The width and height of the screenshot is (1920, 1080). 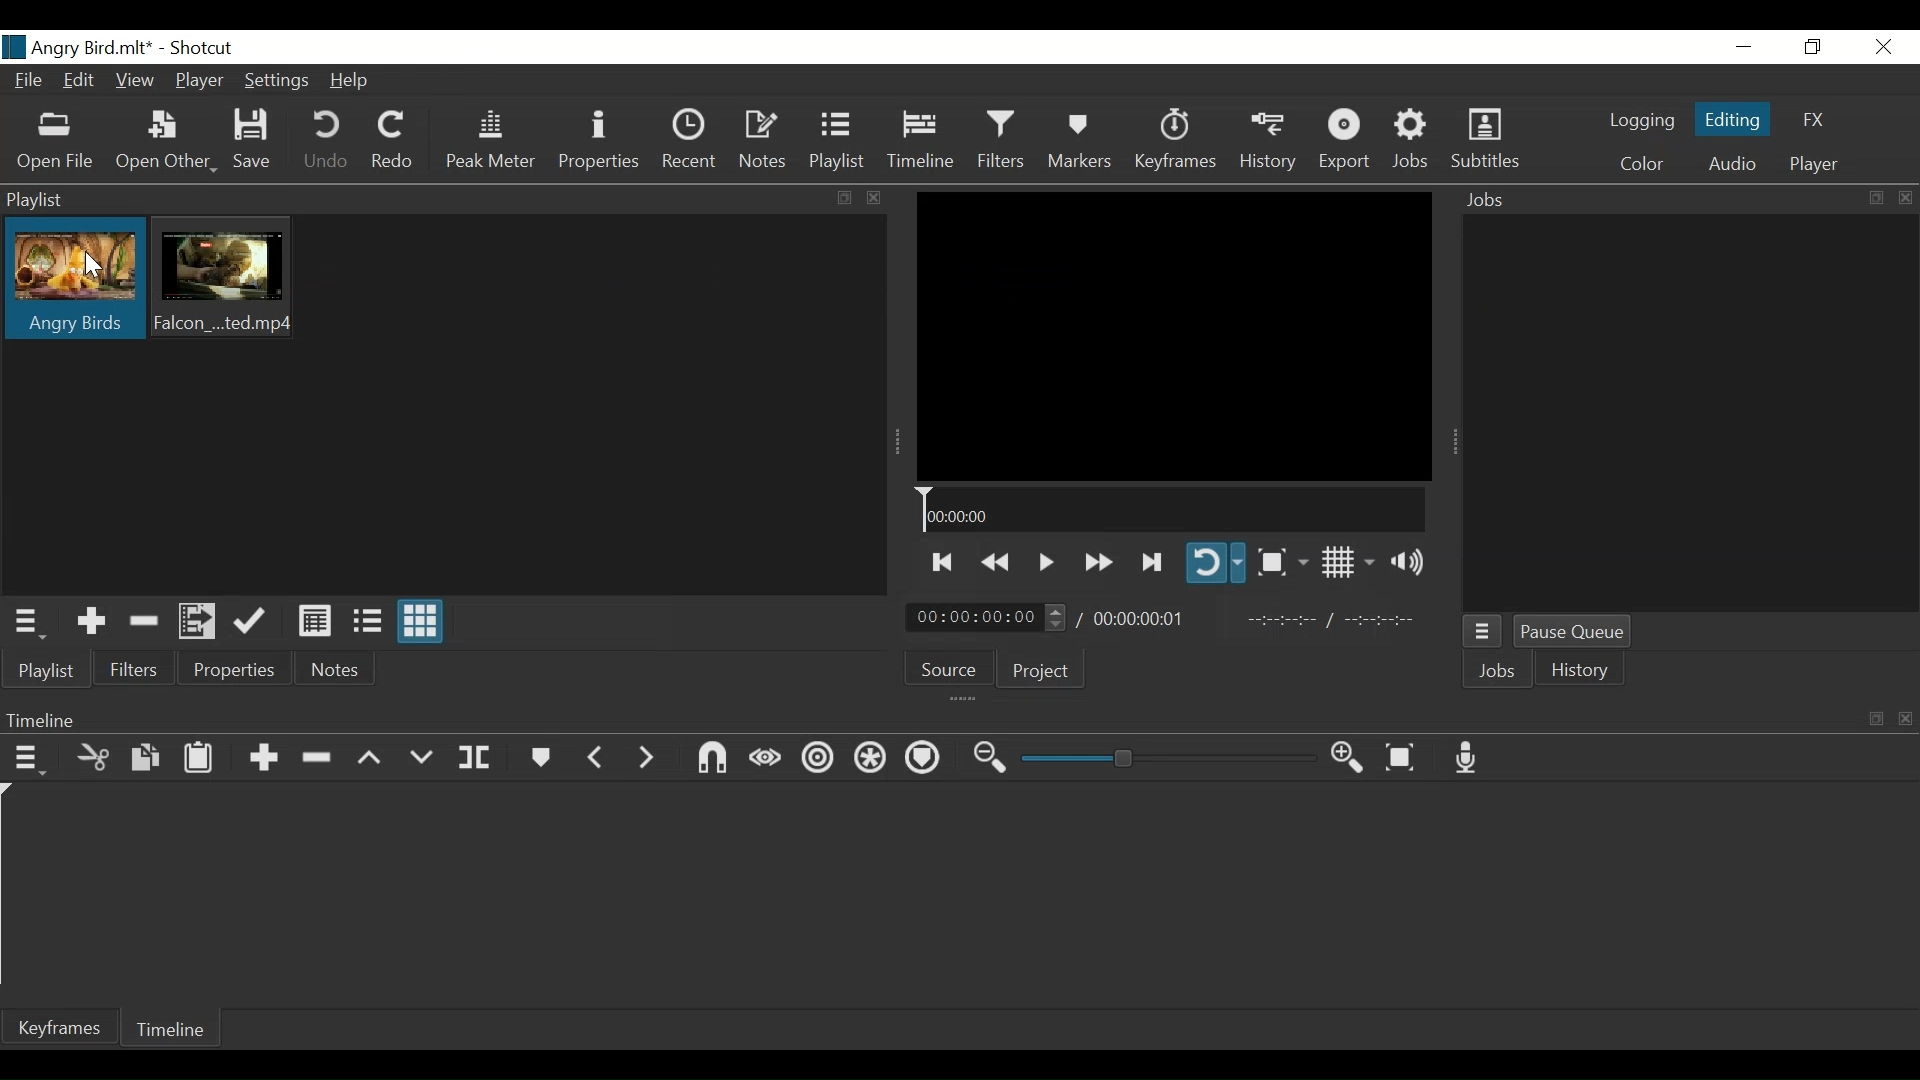 What do you see at coordinates (1097, 560) in the screenshot?
I see `Play quickly forward` at bounding box center [1097, 560].